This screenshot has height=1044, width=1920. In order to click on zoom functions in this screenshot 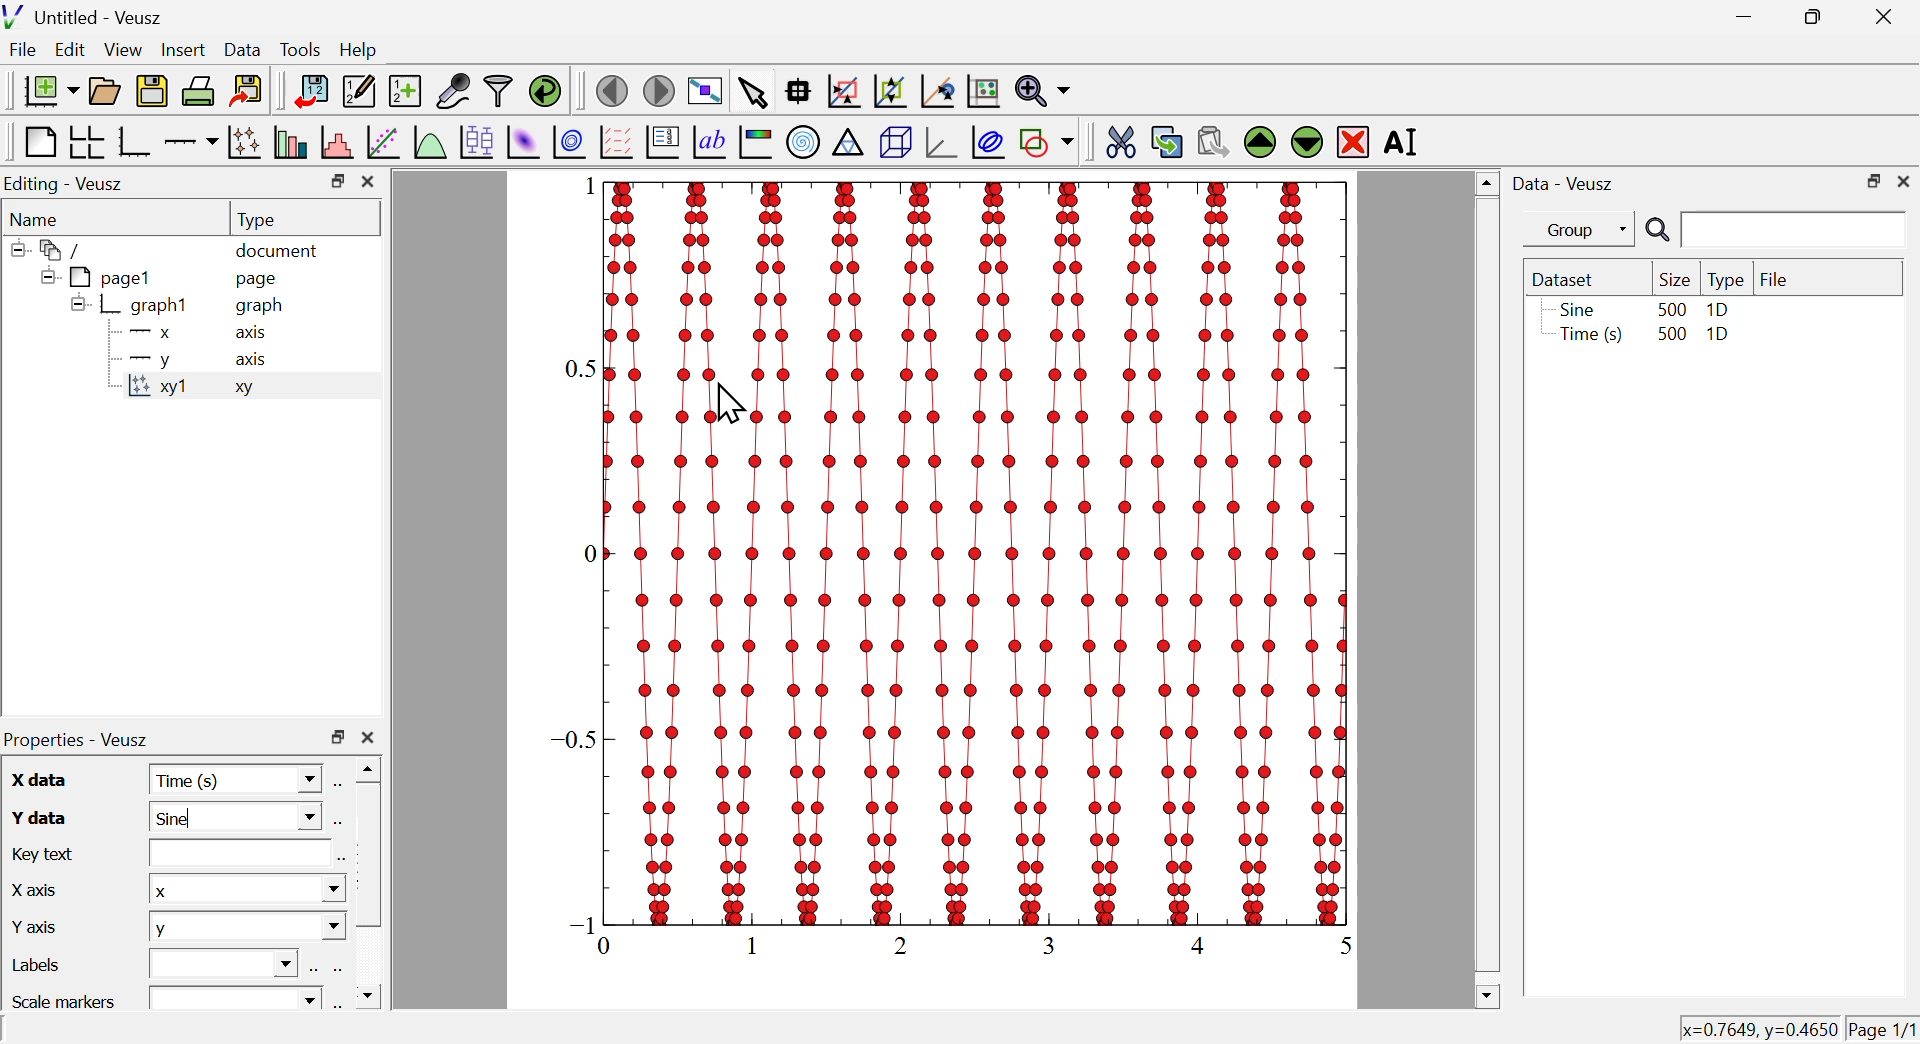, I will do `click(1042, 91)`.